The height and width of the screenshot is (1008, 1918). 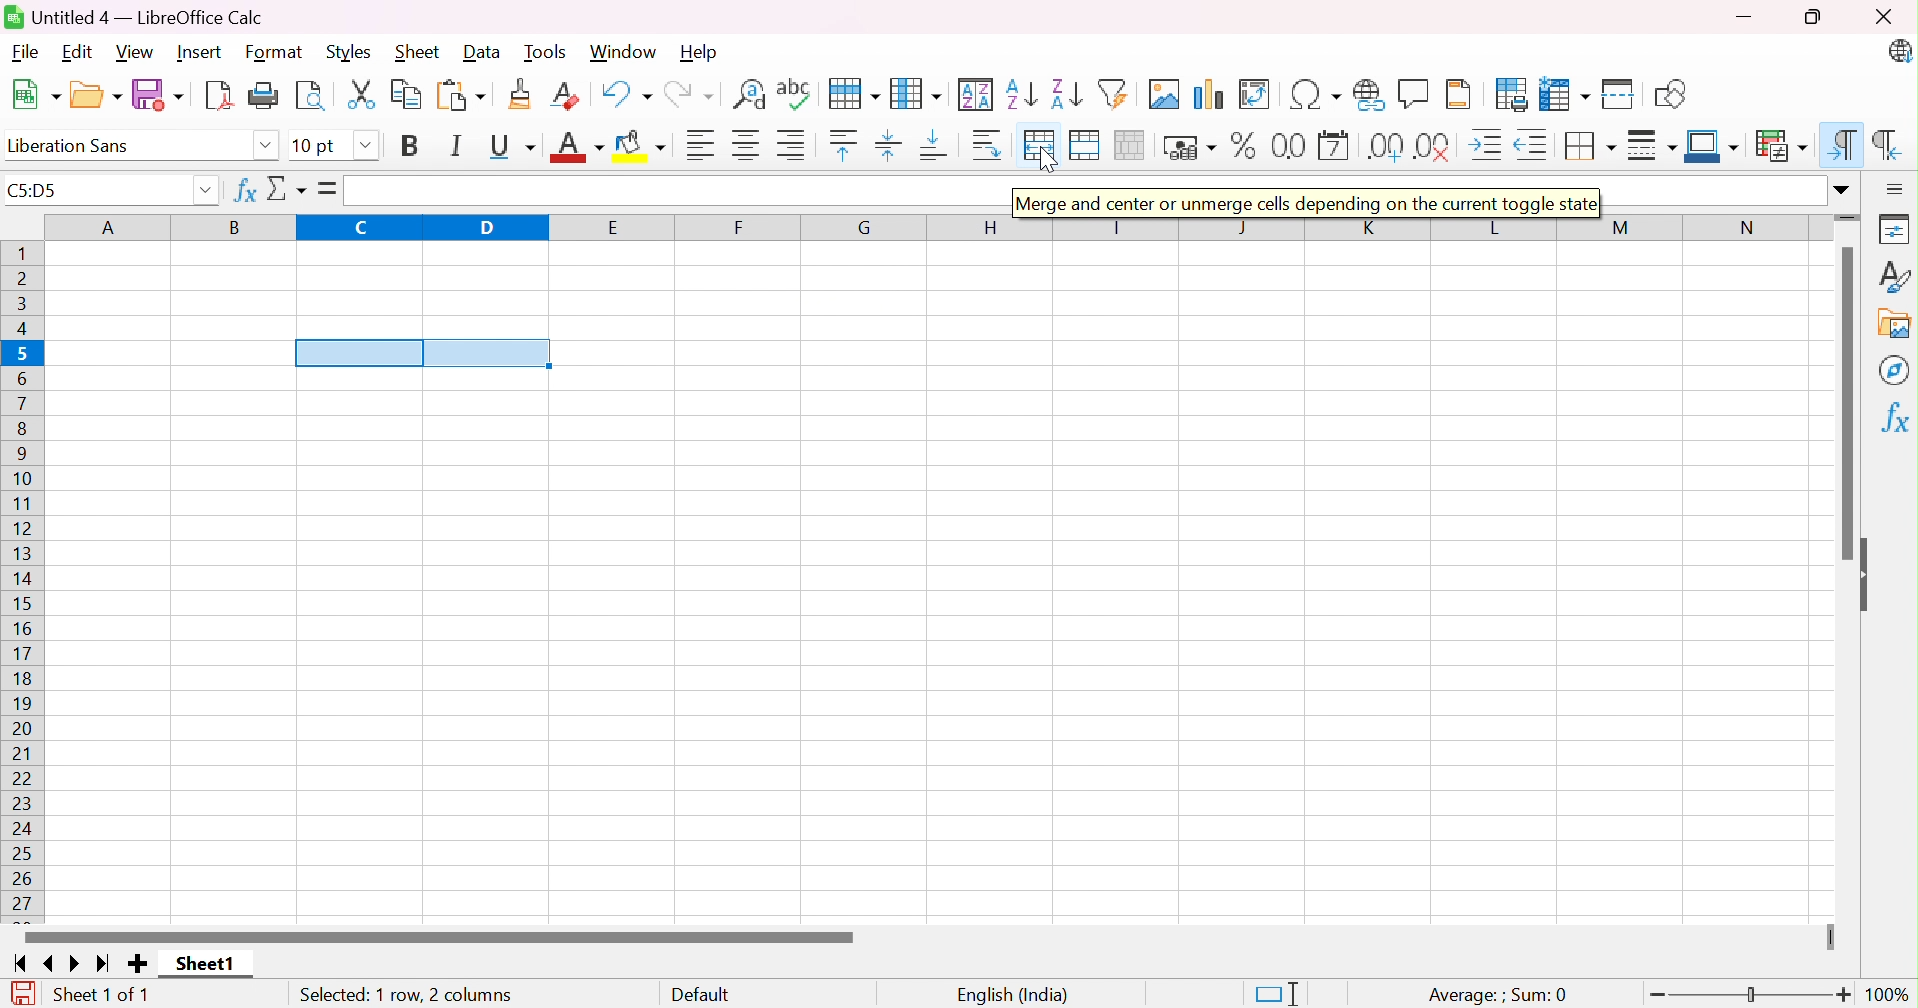 I want to click on Insert Image, so click(x=1163, y=94).